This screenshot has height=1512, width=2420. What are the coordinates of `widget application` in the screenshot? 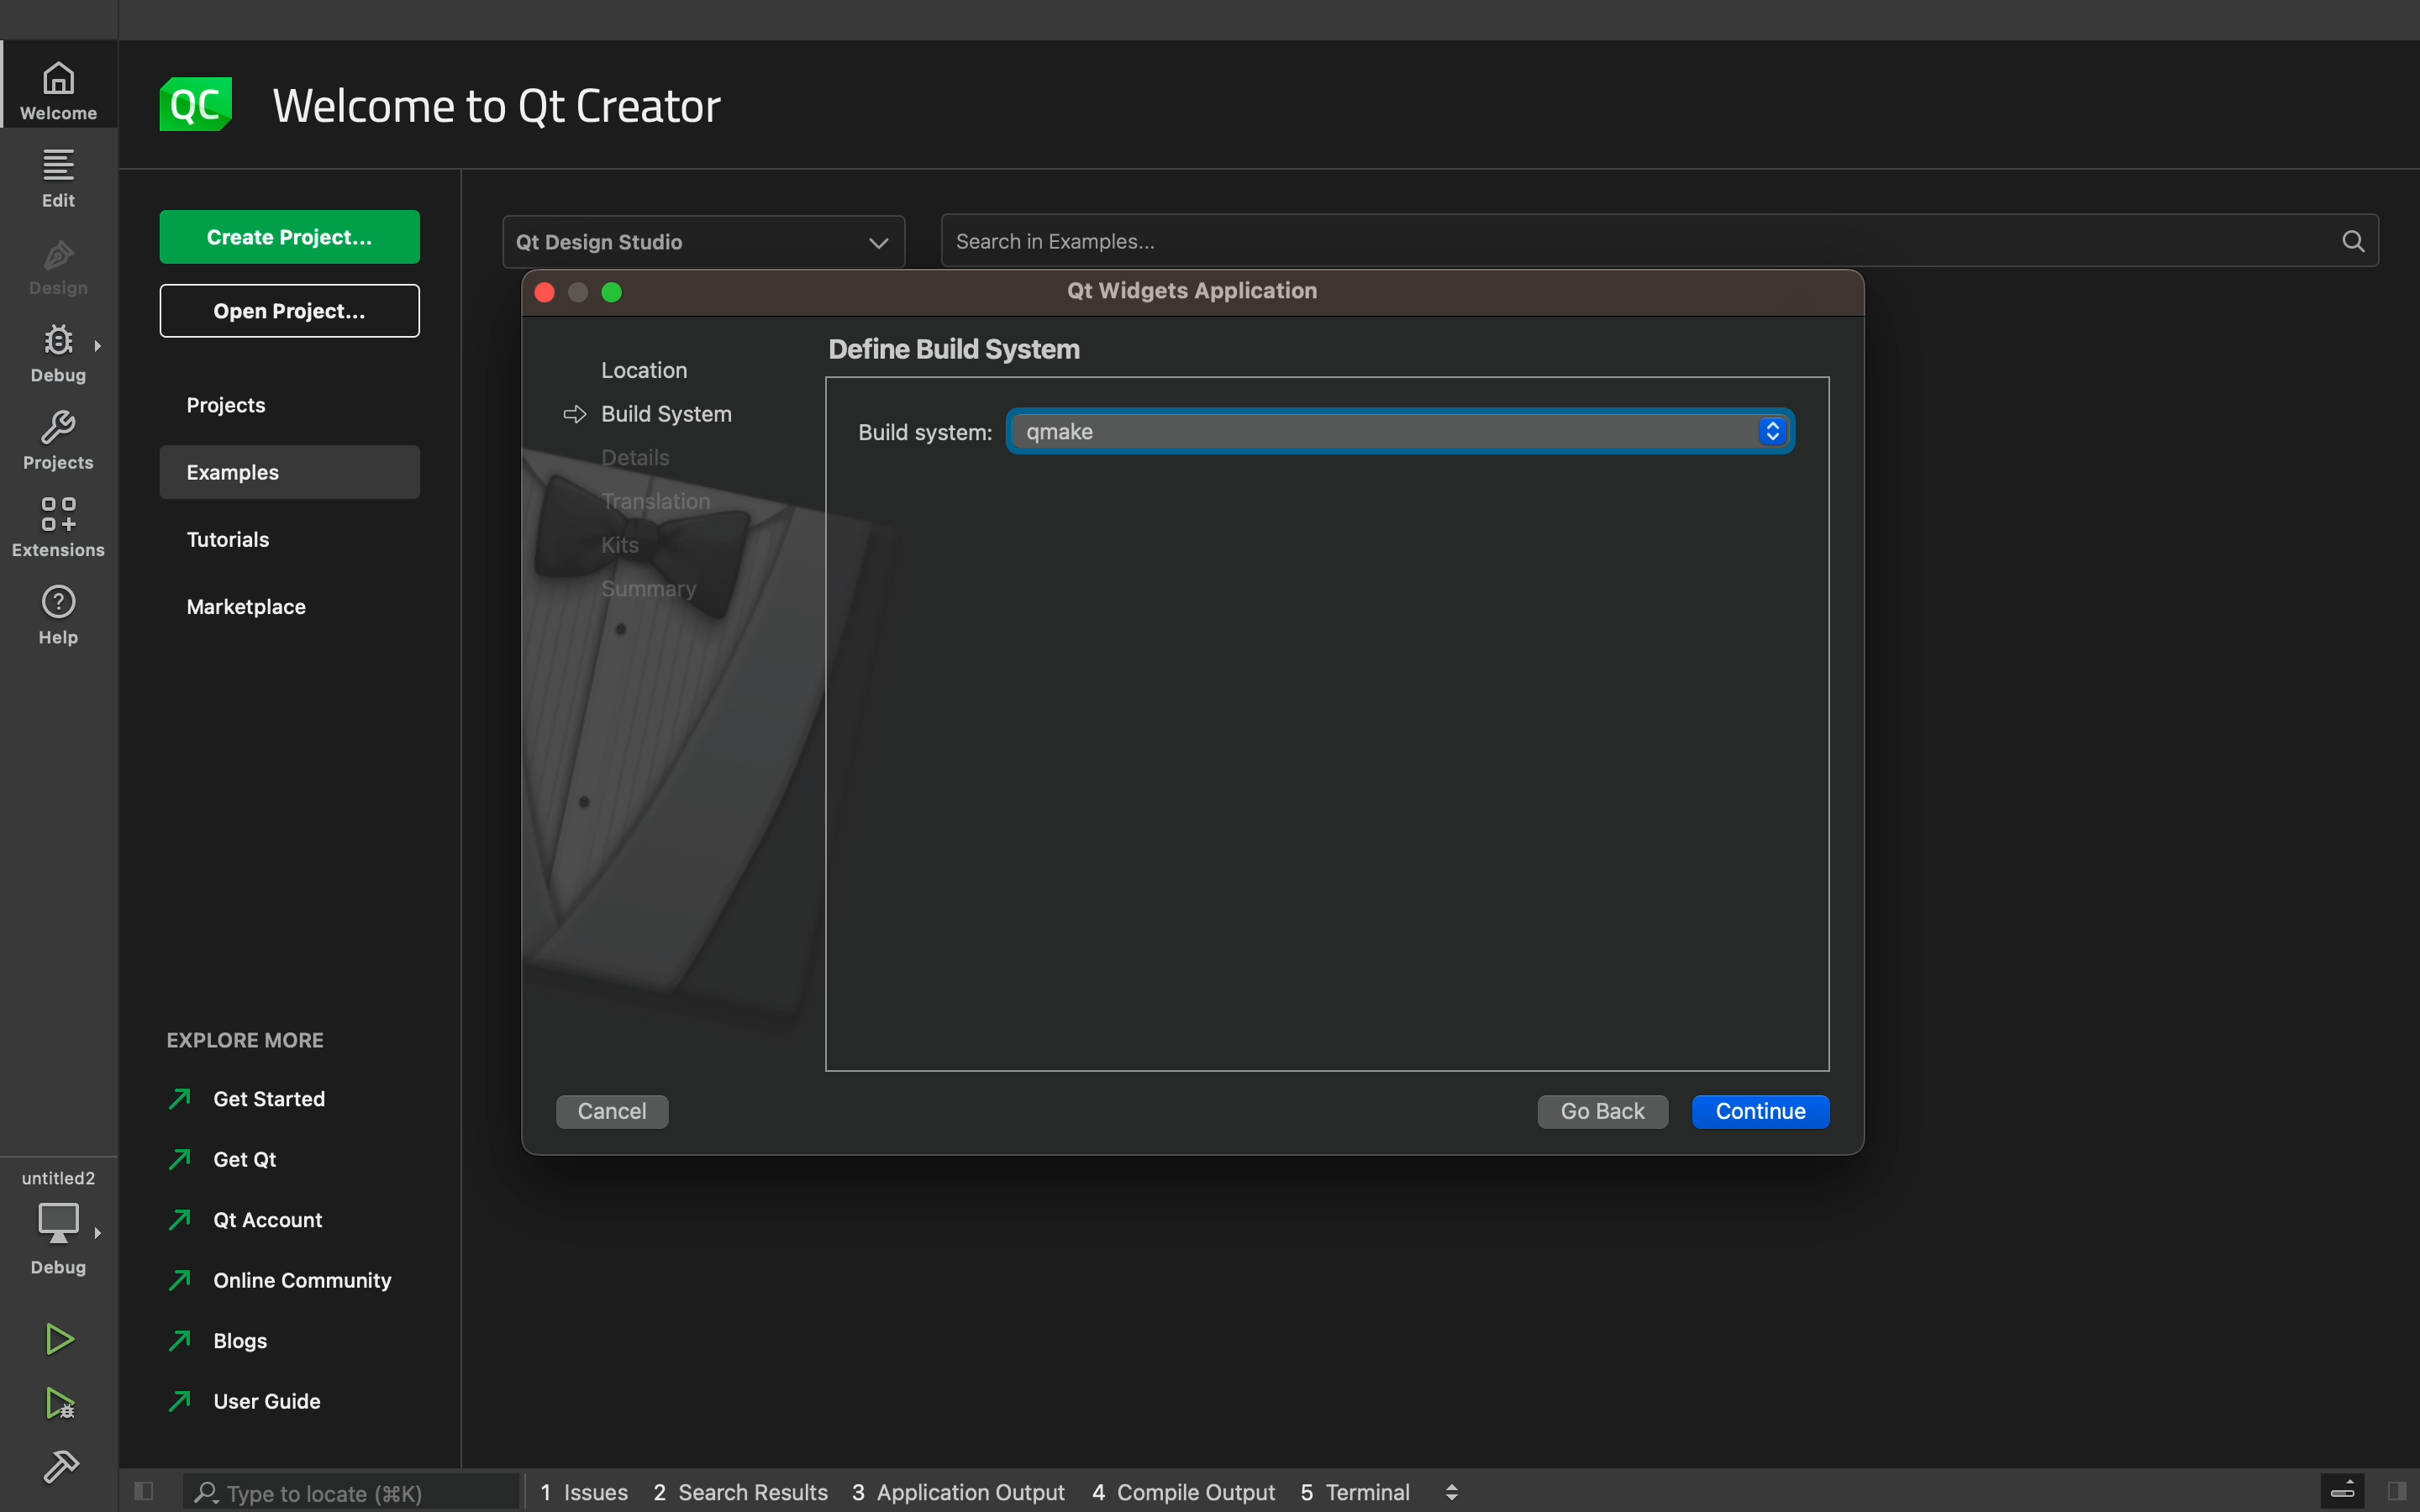 It's located at (1186, 291).